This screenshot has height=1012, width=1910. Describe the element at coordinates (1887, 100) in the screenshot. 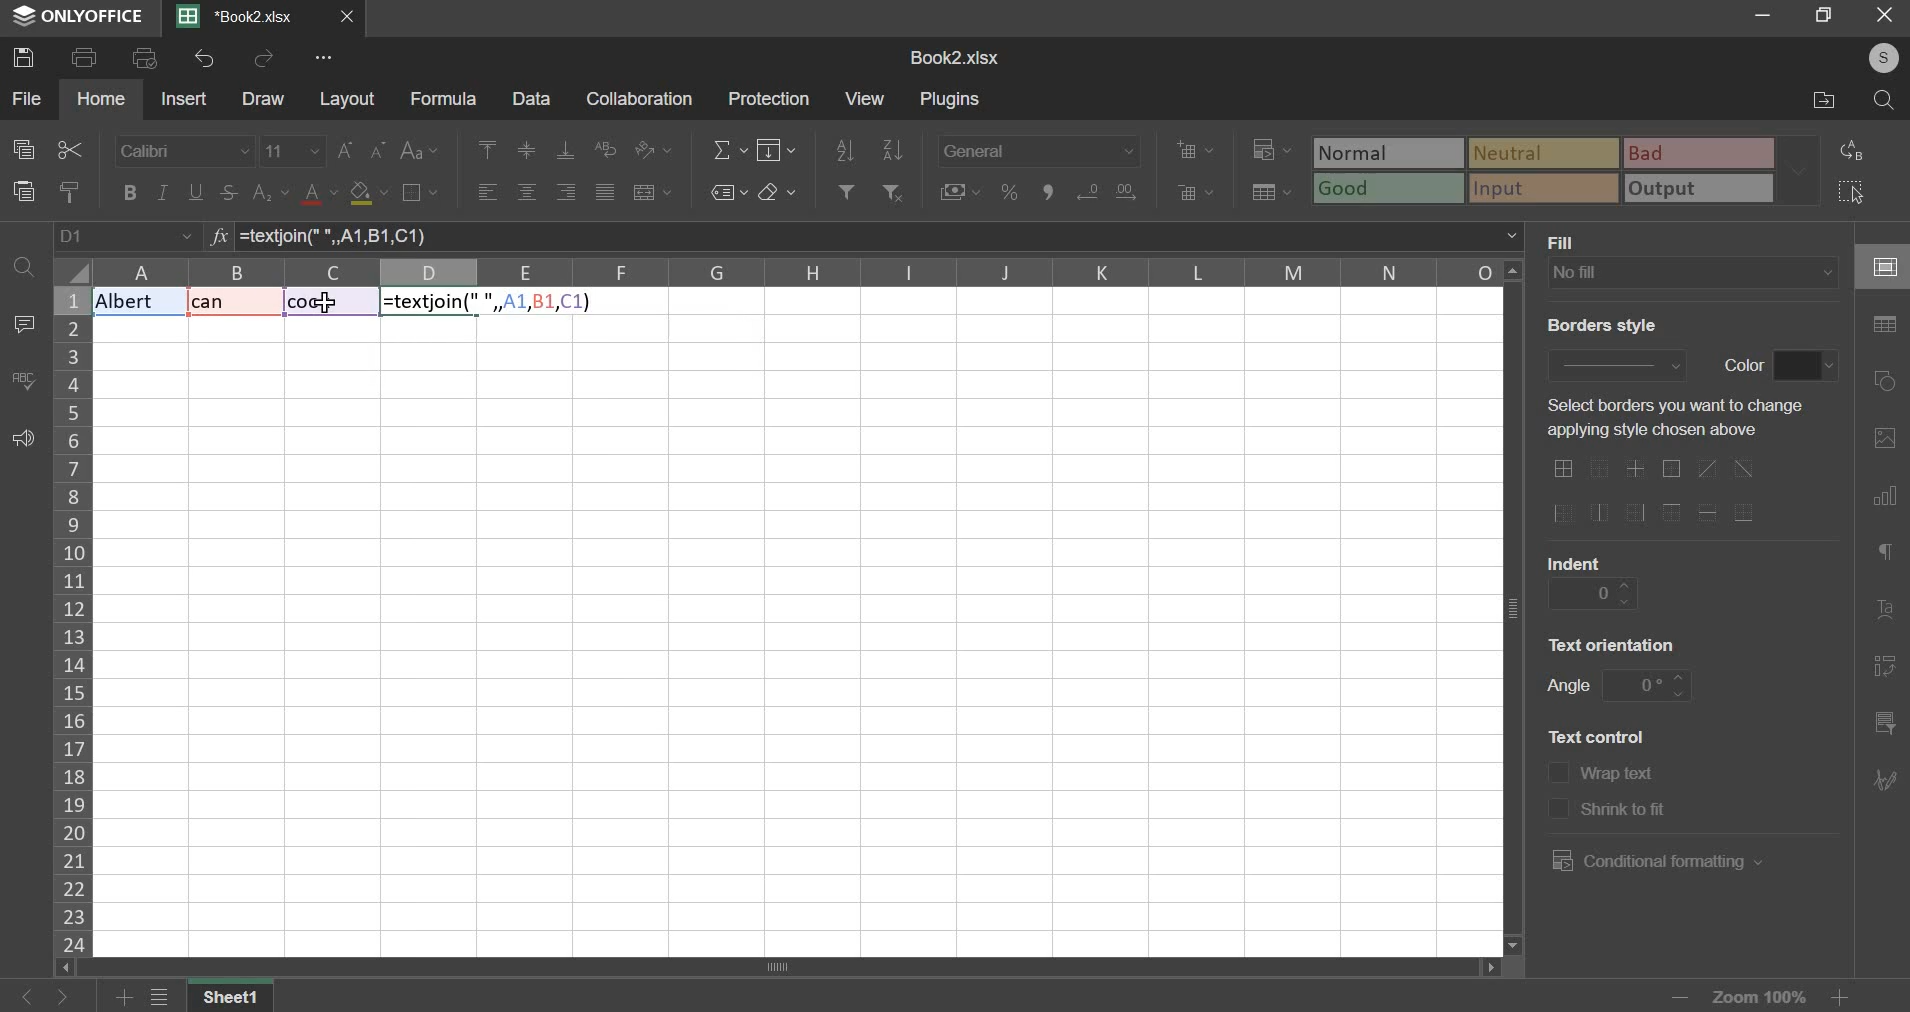

I see `search` at that location.